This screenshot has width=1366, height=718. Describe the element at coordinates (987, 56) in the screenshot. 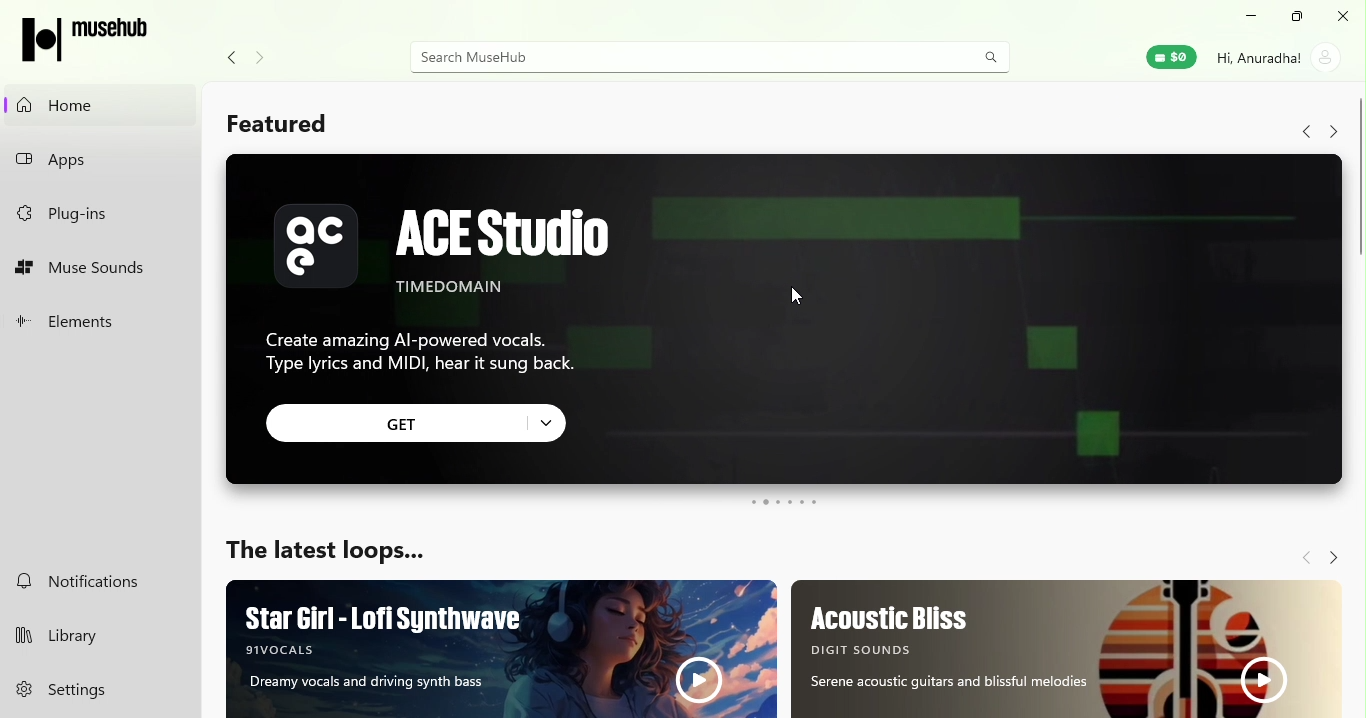

I see `search` at that location.